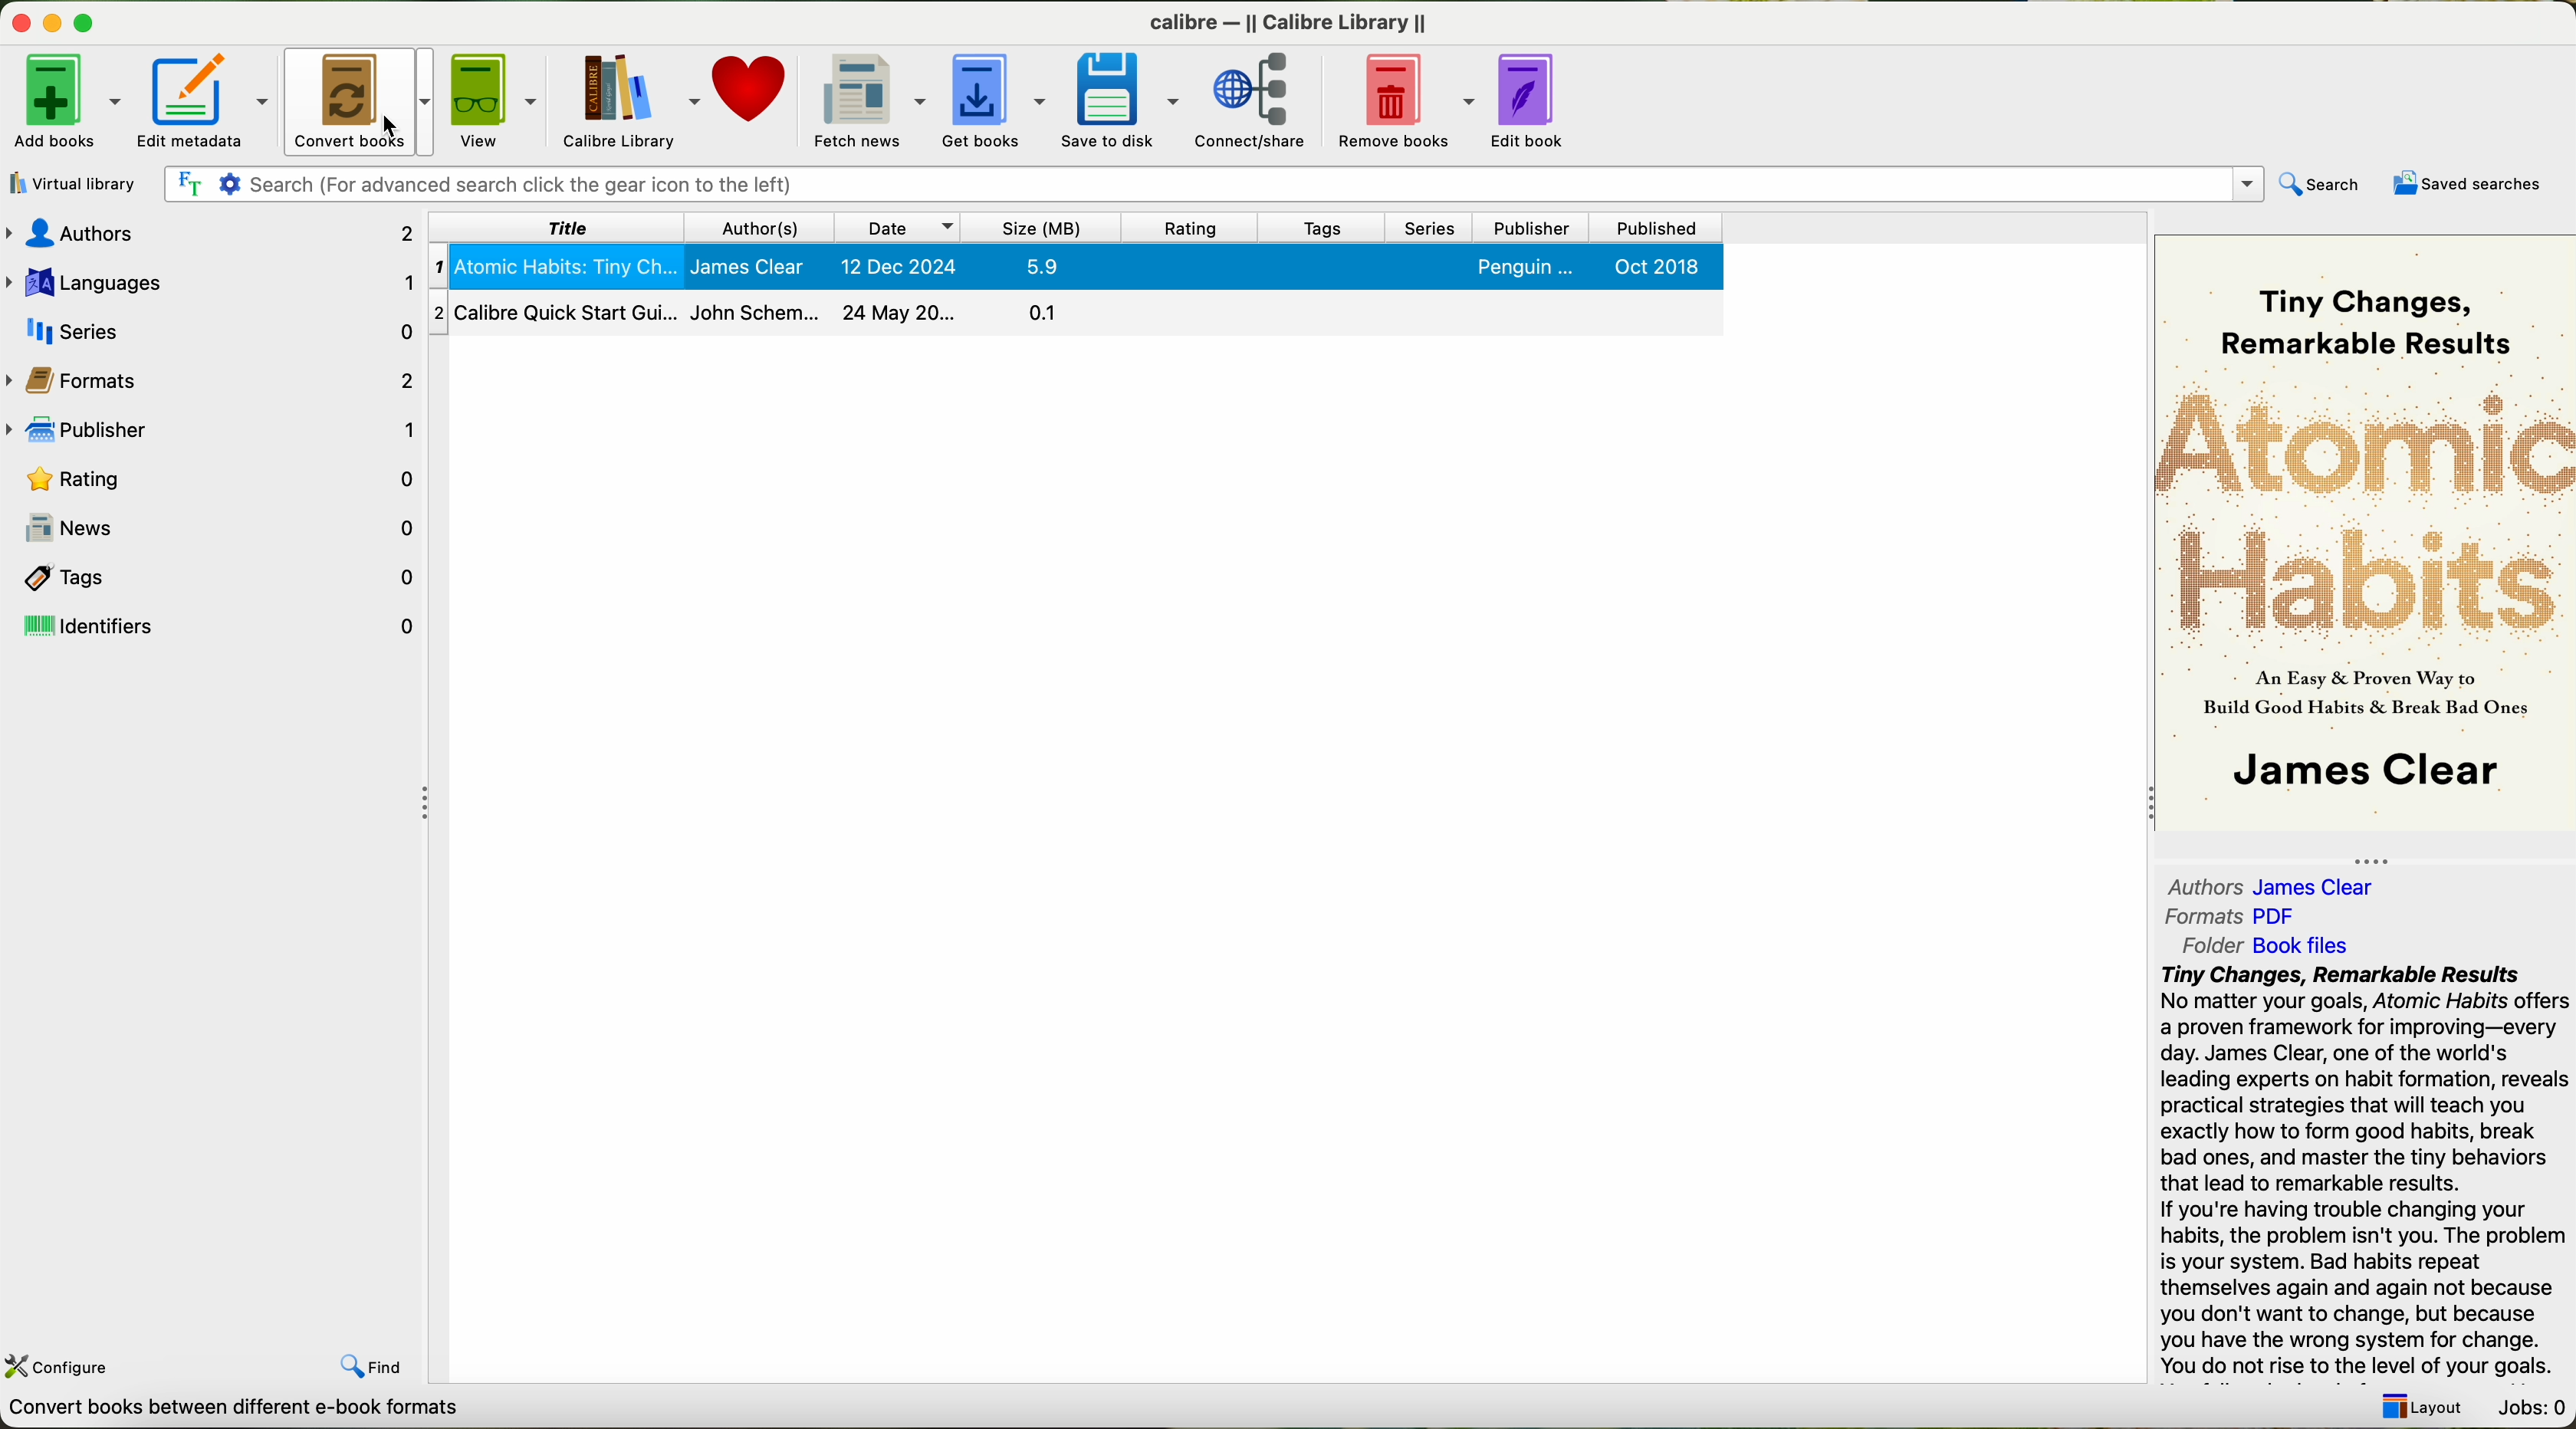 Image resolution: width=2576 pixels, height=1429 pixels. Describe the element at coordinates (760, 228) in the screenshot. I see `authors` at that location.